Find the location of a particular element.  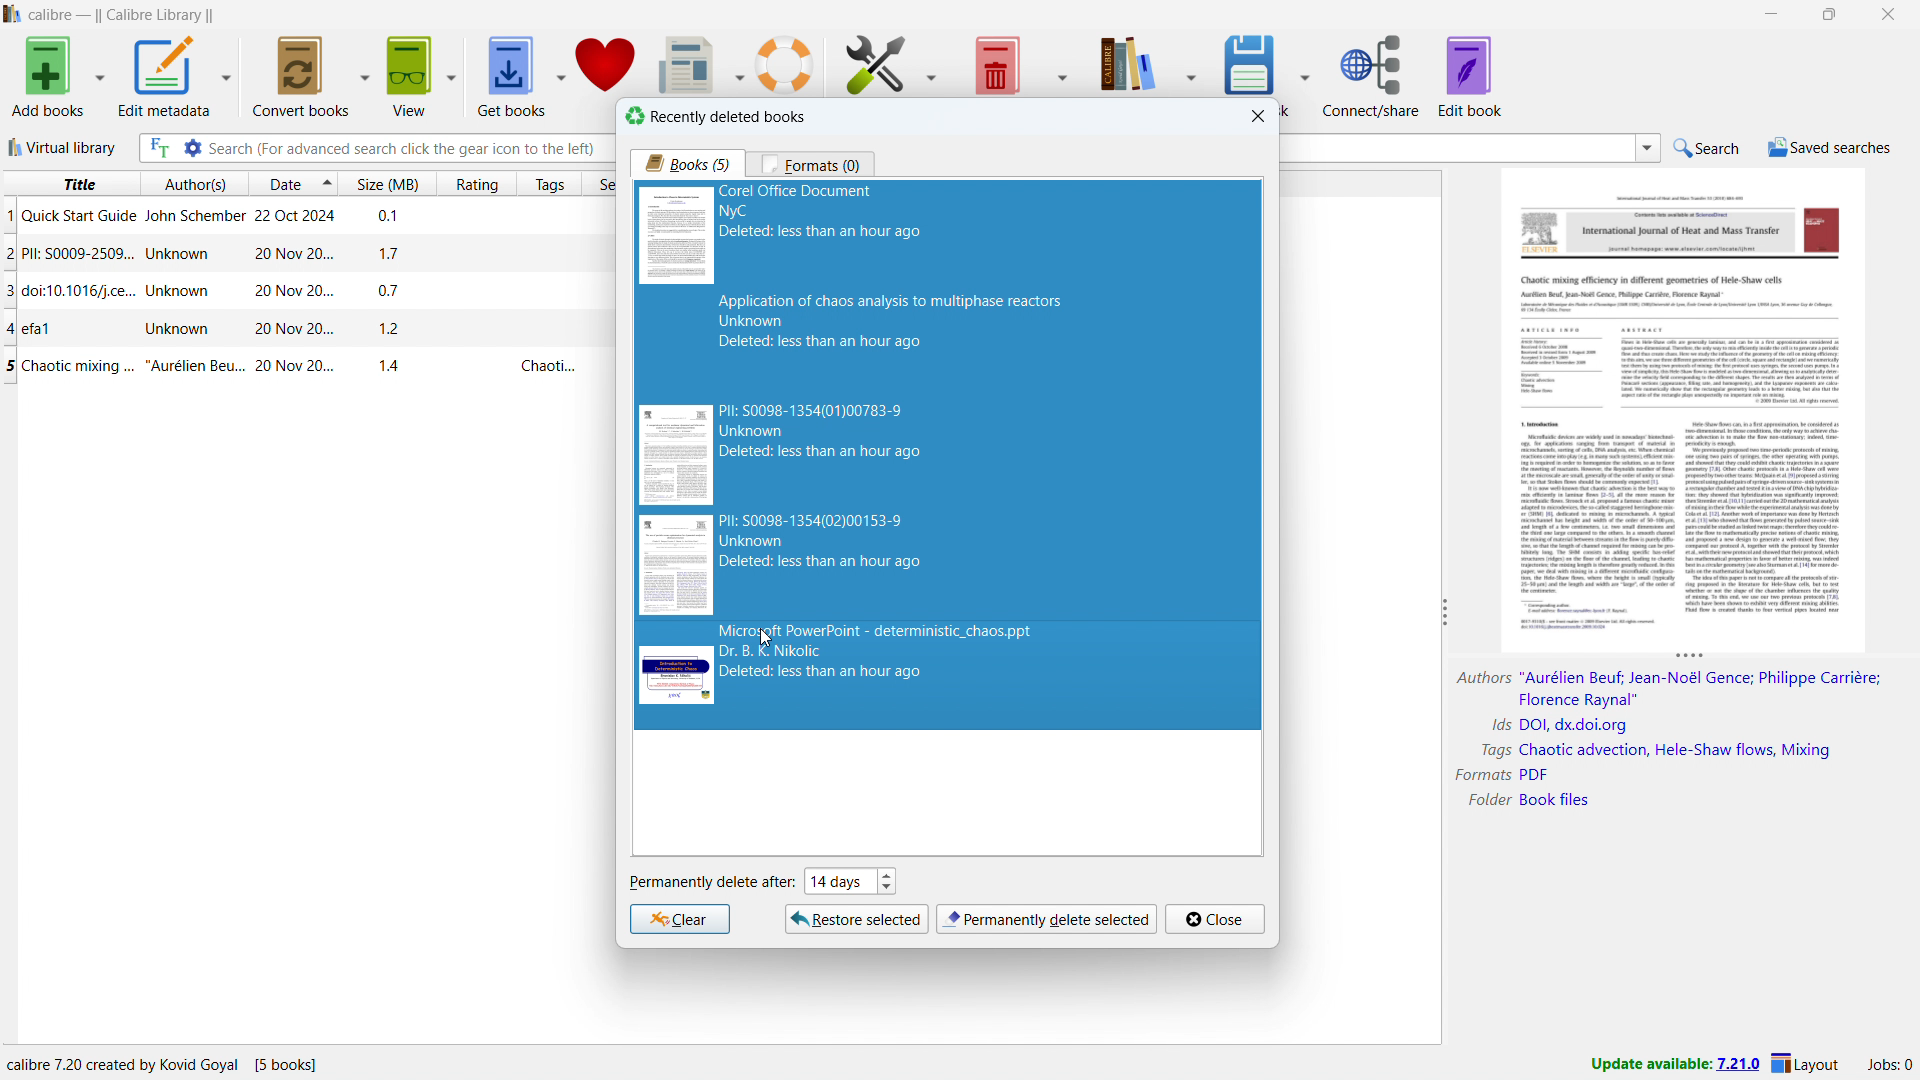

preferences is located at coordinates (877, 63).